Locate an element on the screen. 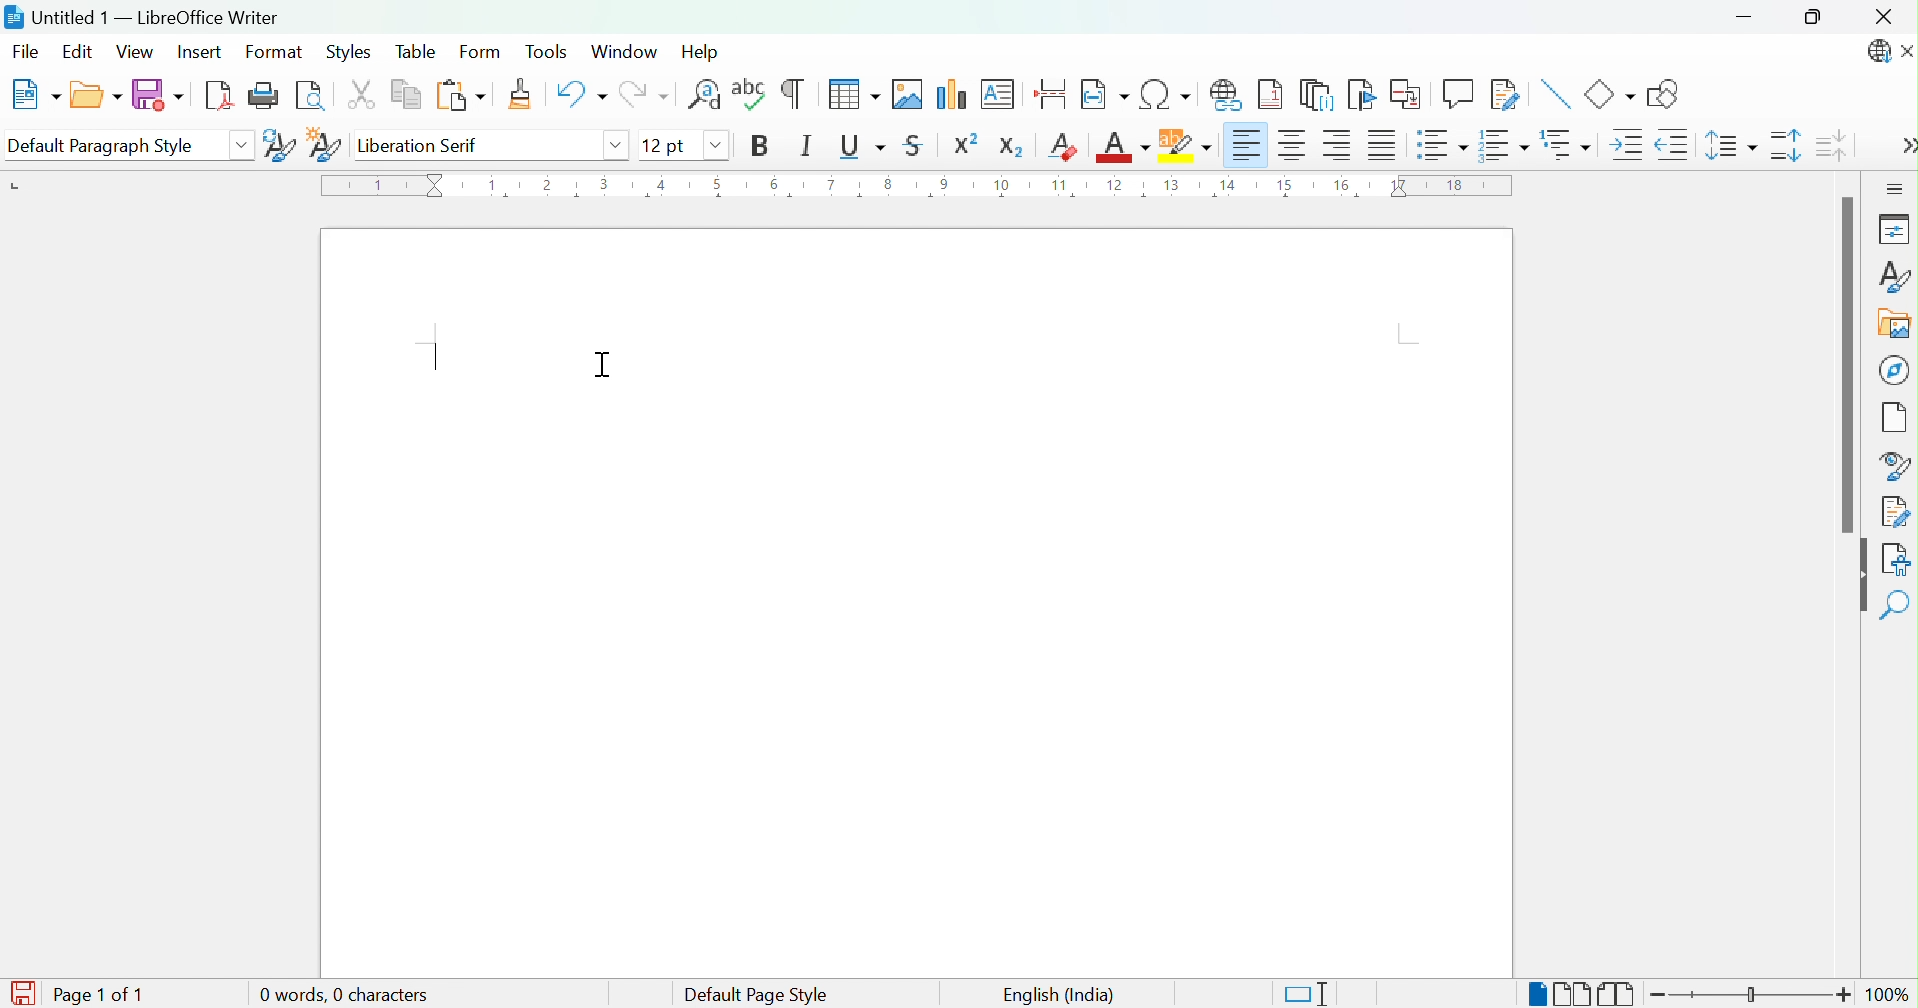  Edit is located at coordinates (78, 52).